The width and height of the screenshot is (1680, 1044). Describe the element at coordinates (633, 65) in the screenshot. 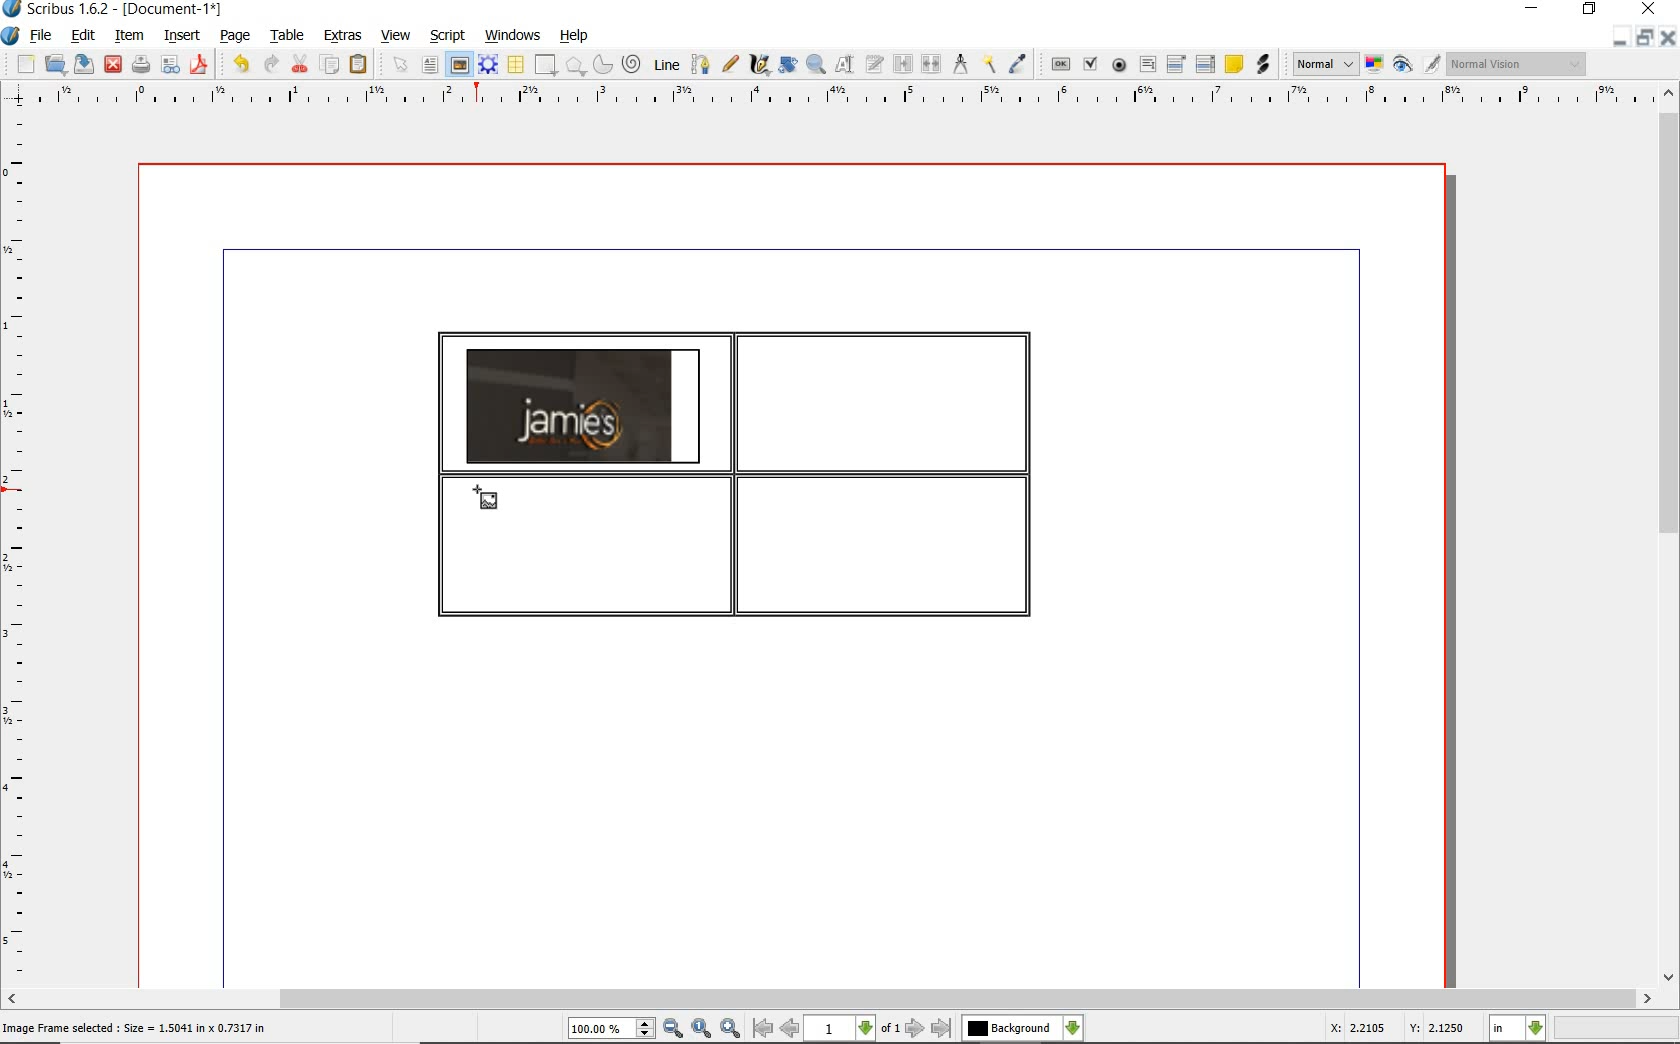

I see `spiral` at that location.